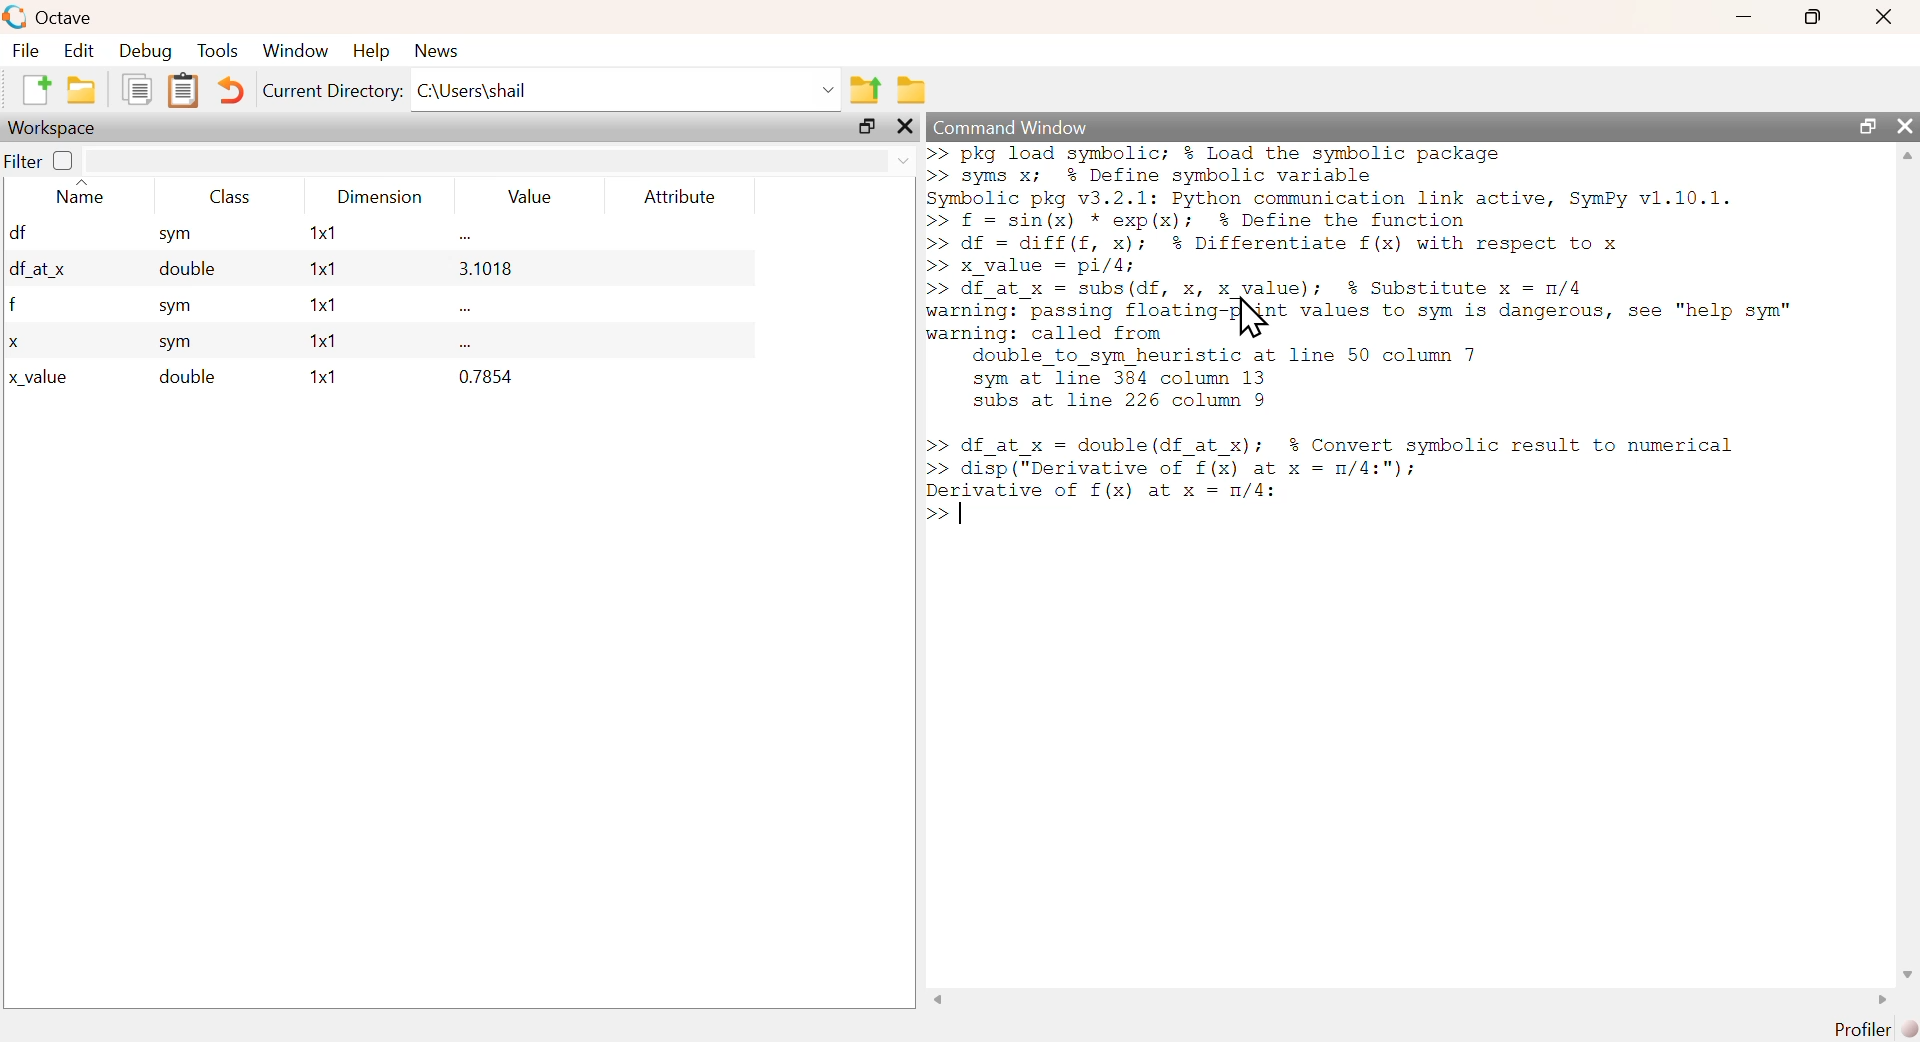 The image size is (1920, 1042). I want to click on Cursor, so click(1248, 316).